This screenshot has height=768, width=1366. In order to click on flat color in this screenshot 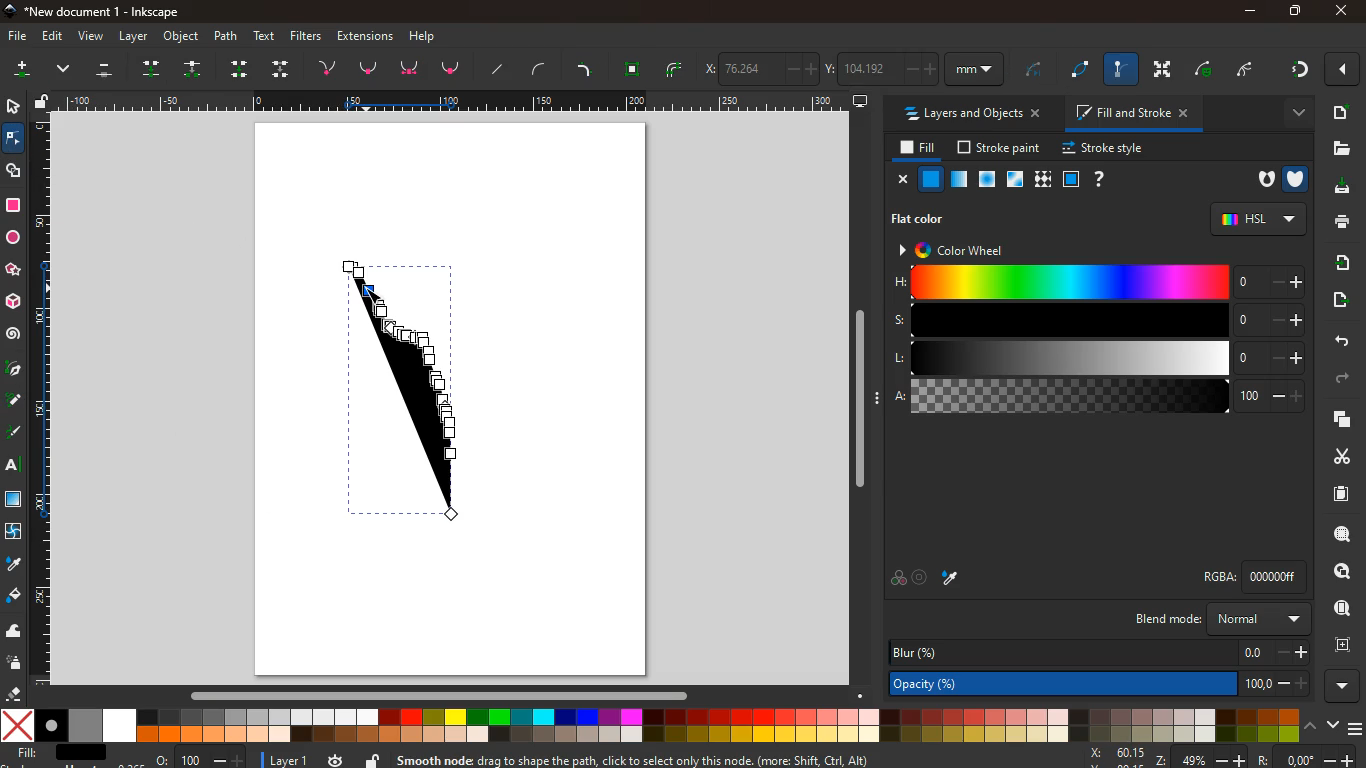, I will do `click(925, 218)`.